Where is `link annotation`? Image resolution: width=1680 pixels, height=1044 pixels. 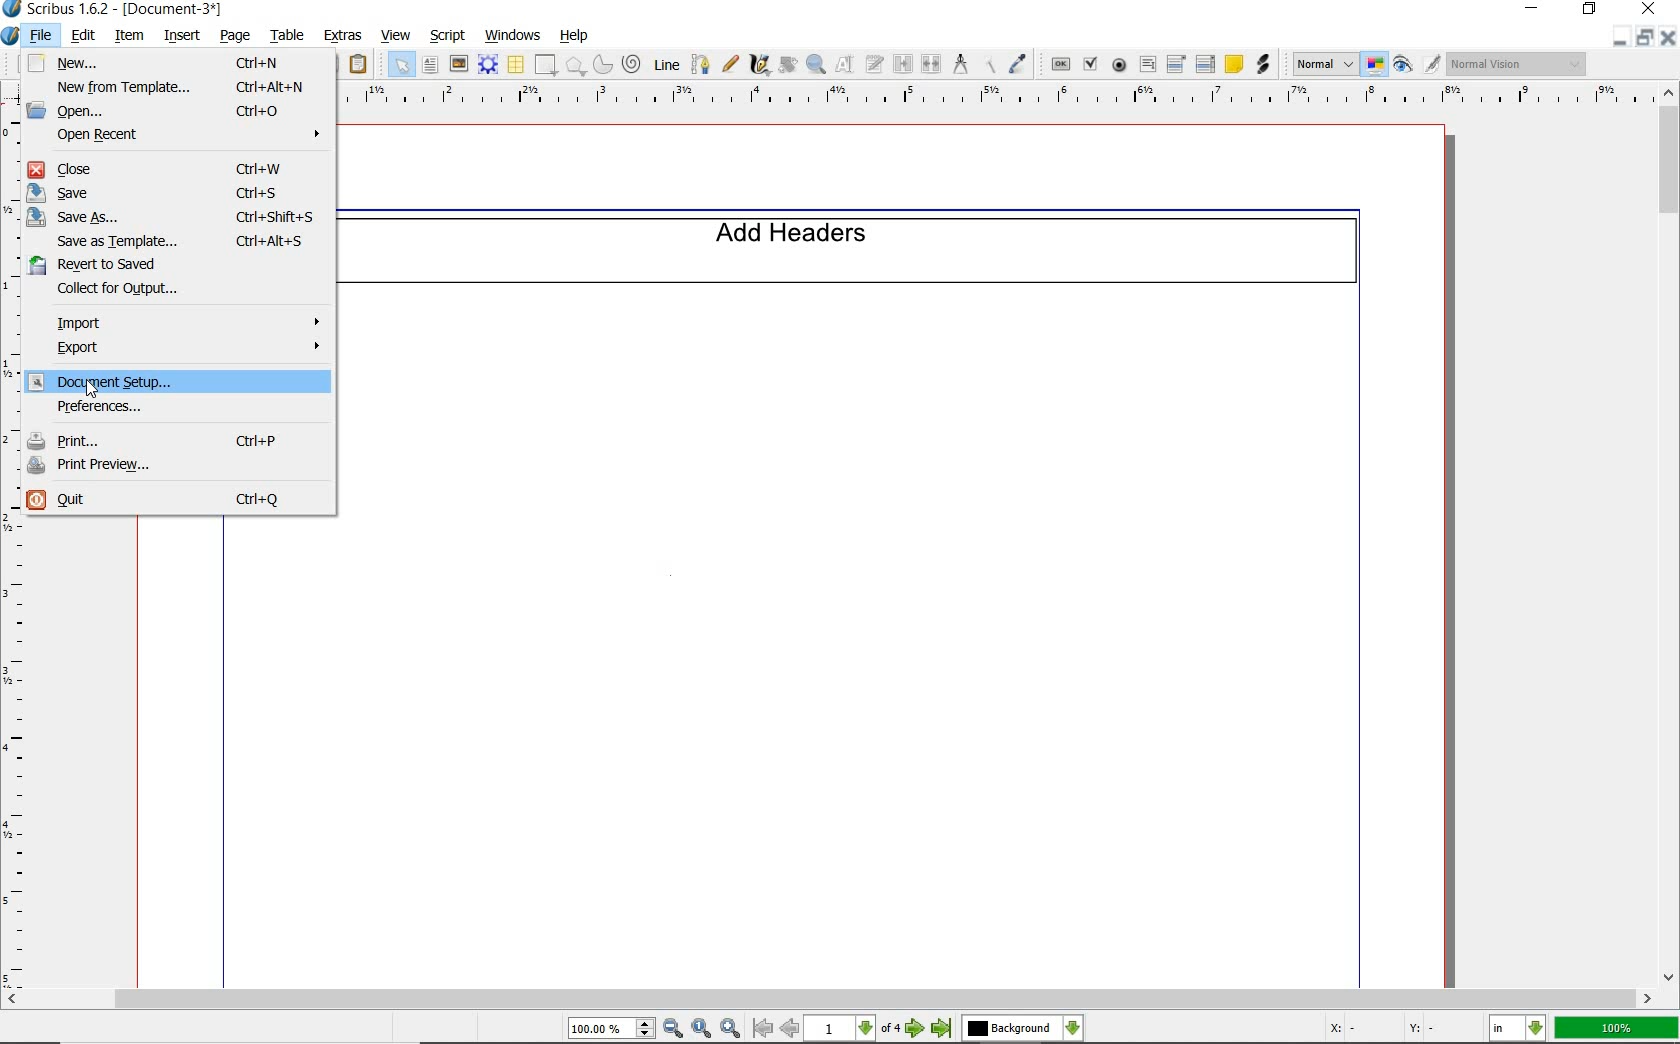
link annotation is located at coordinates (1266, 66).